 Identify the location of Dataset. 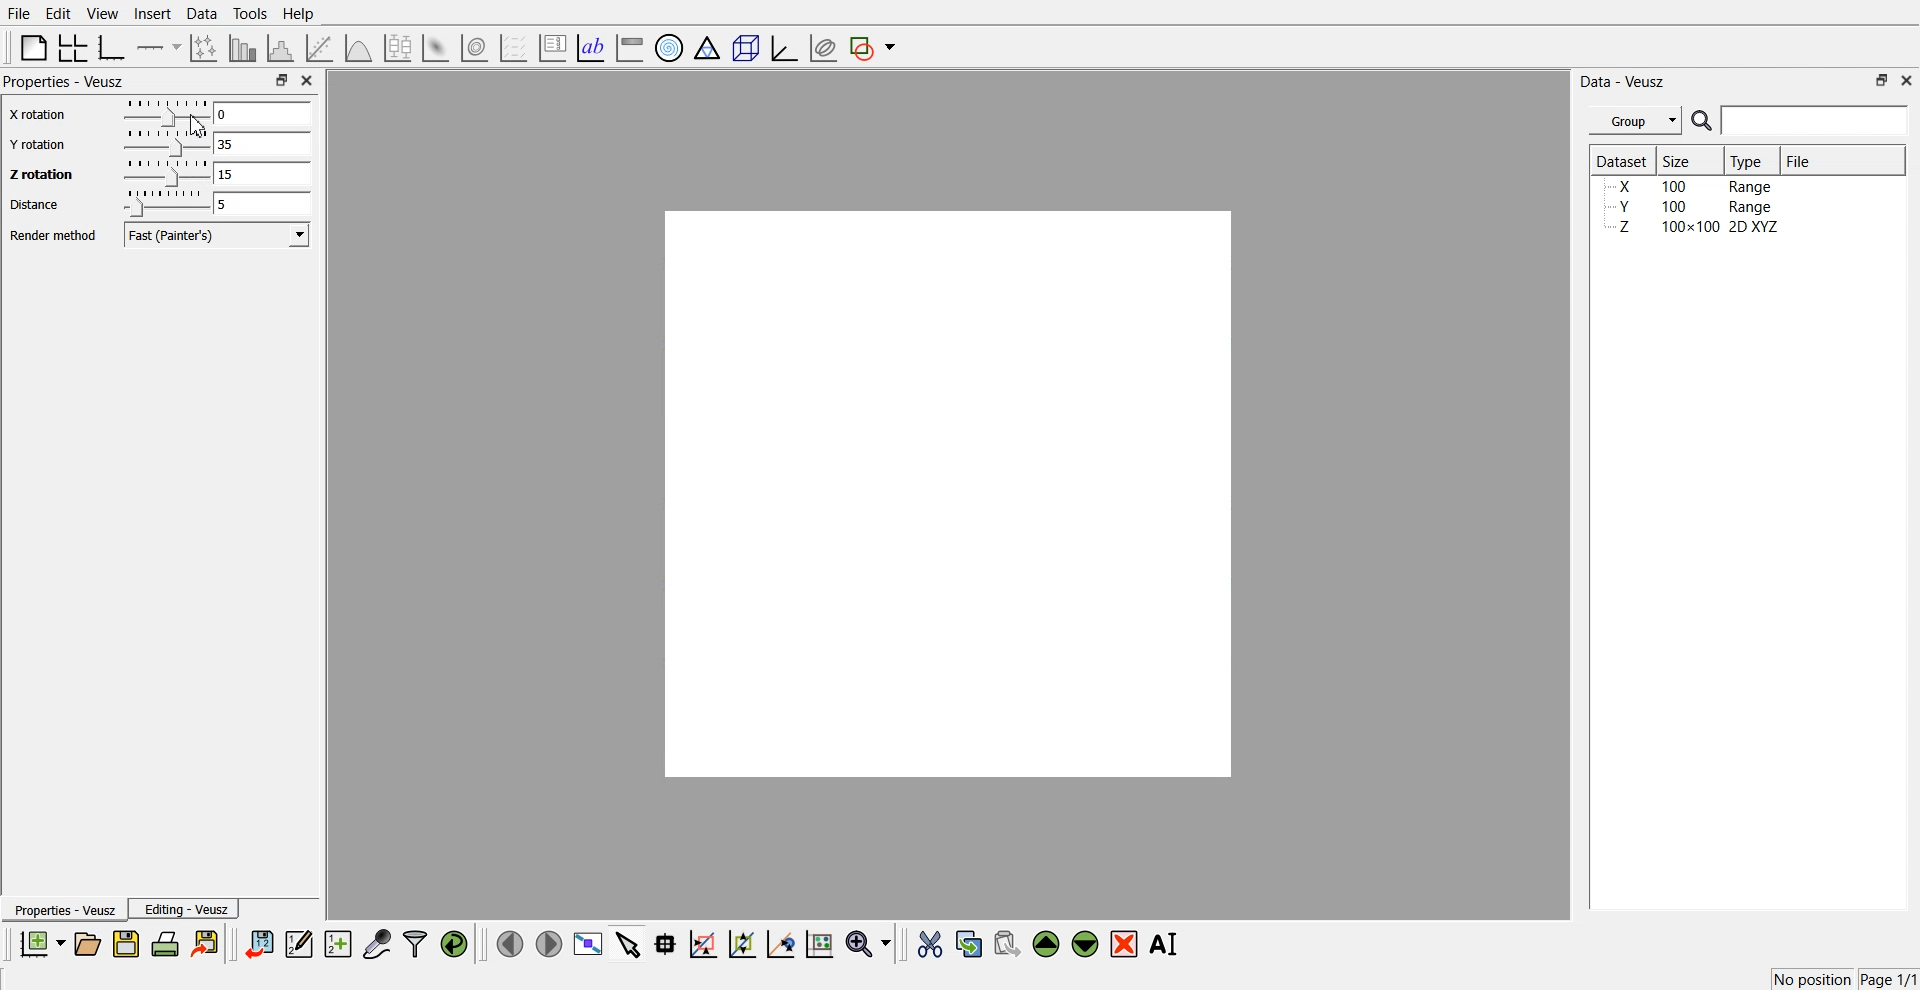
(1622, 160).